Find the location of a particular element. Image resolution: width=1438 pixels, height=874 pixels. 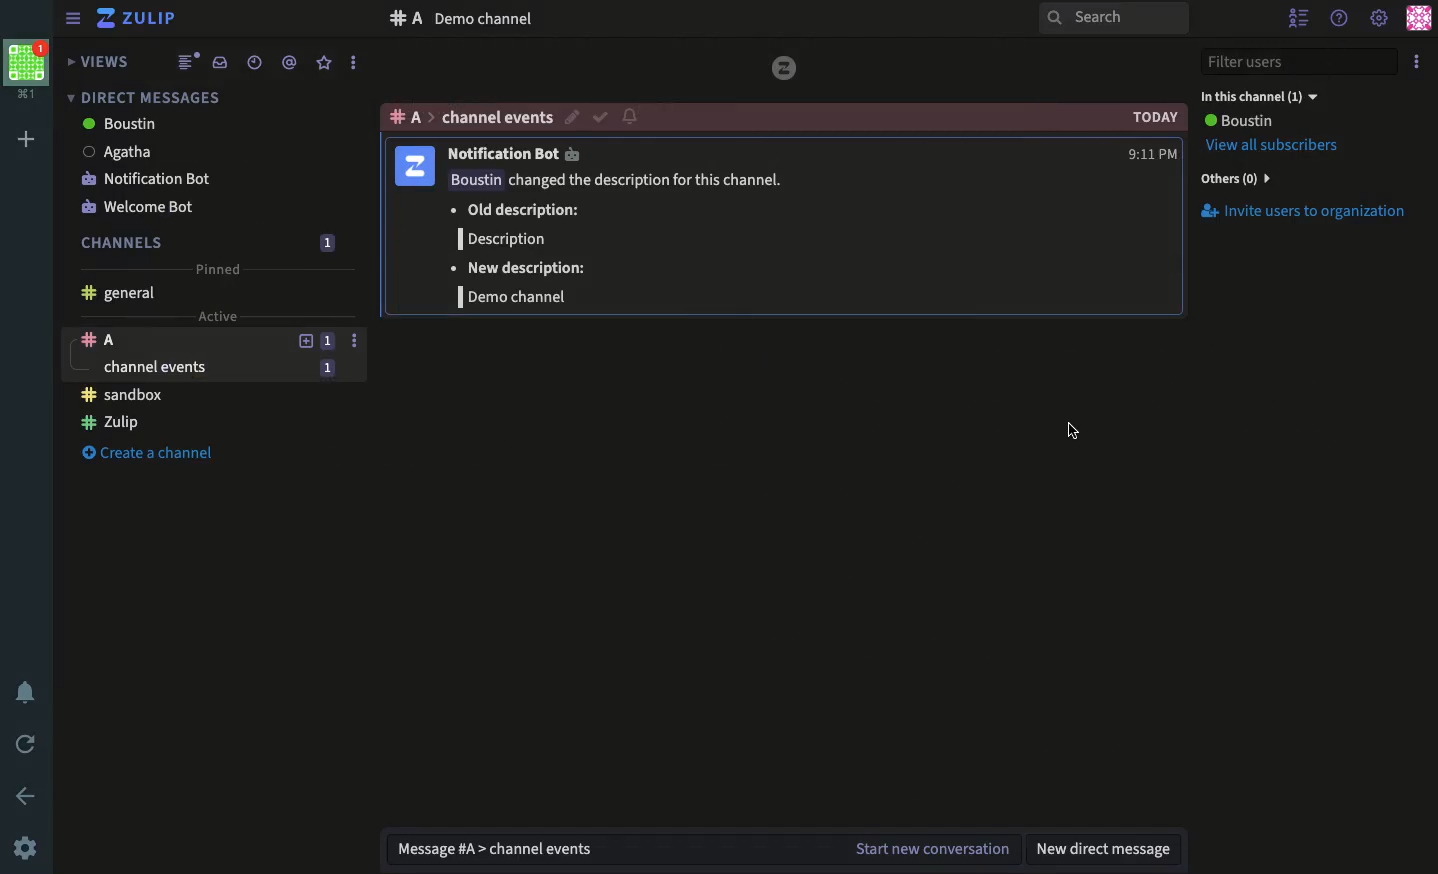

1 message is located at coordinates (326, 242).